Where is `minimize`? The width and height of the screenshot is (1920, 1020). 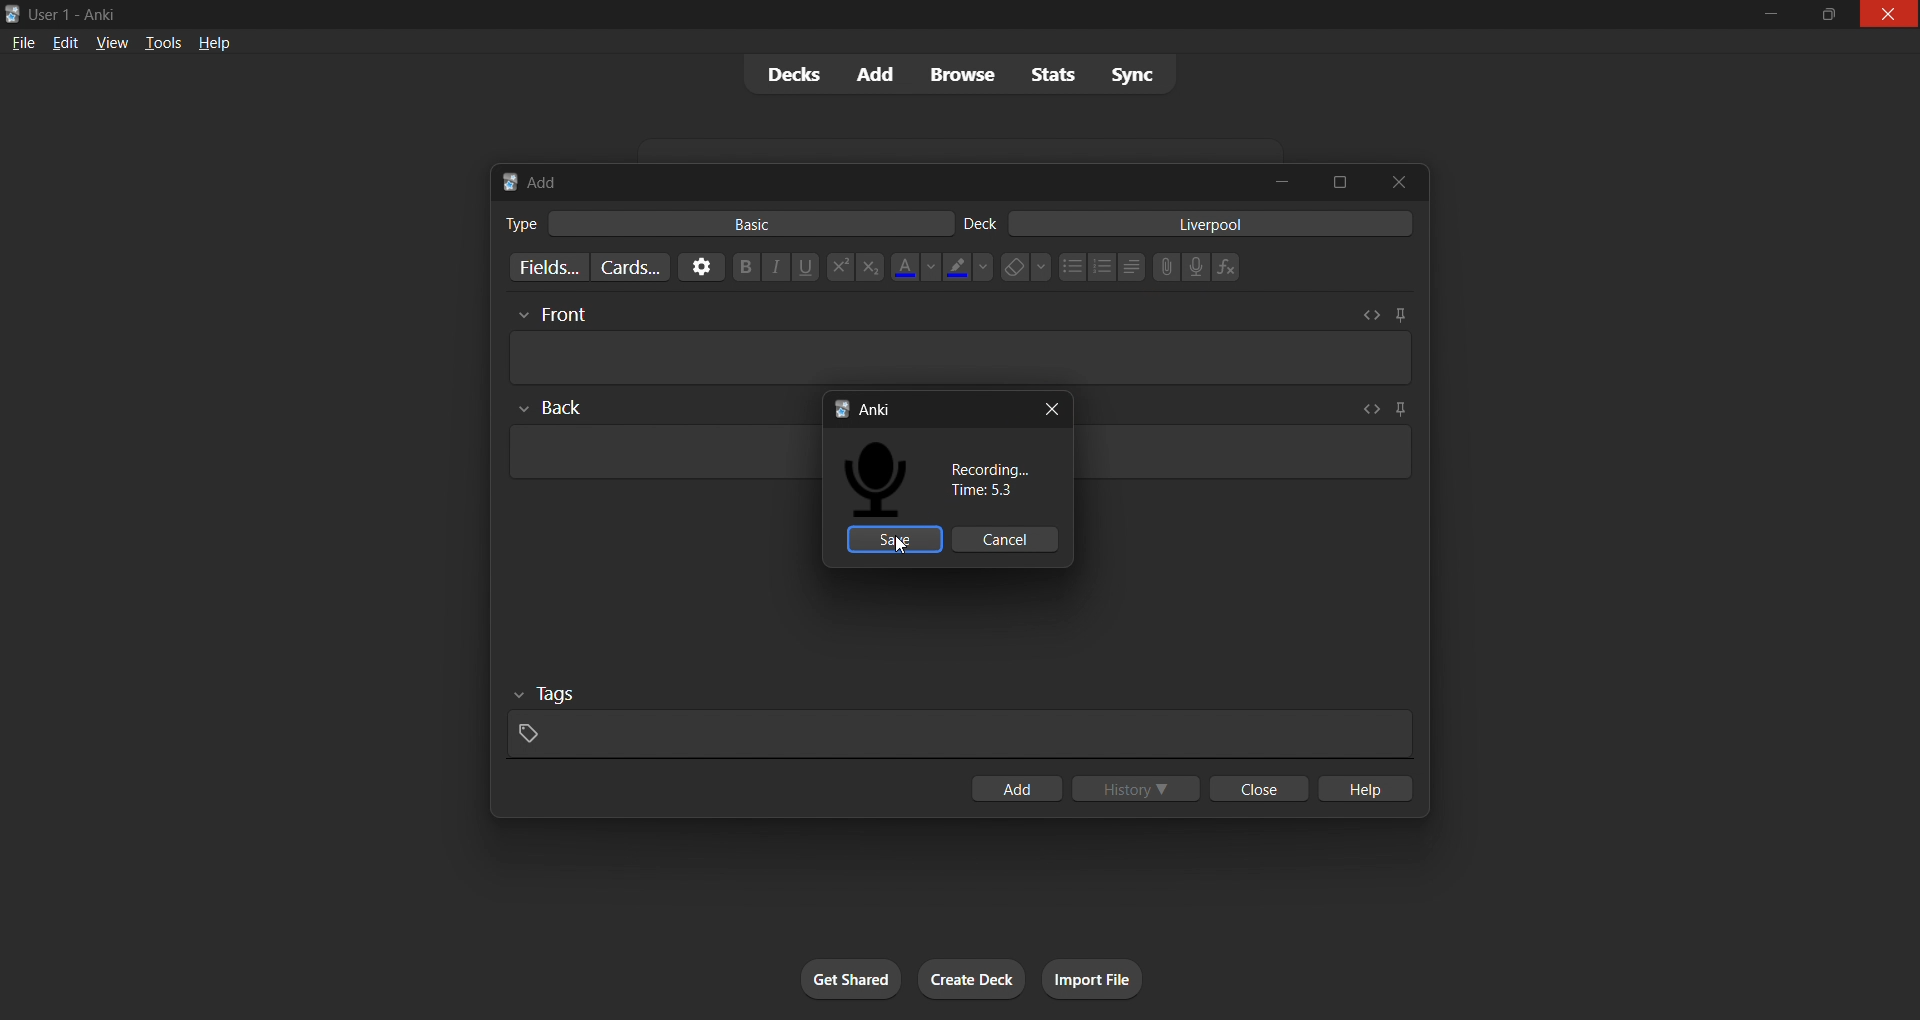 minimize is located at coordinates (1286, 181).